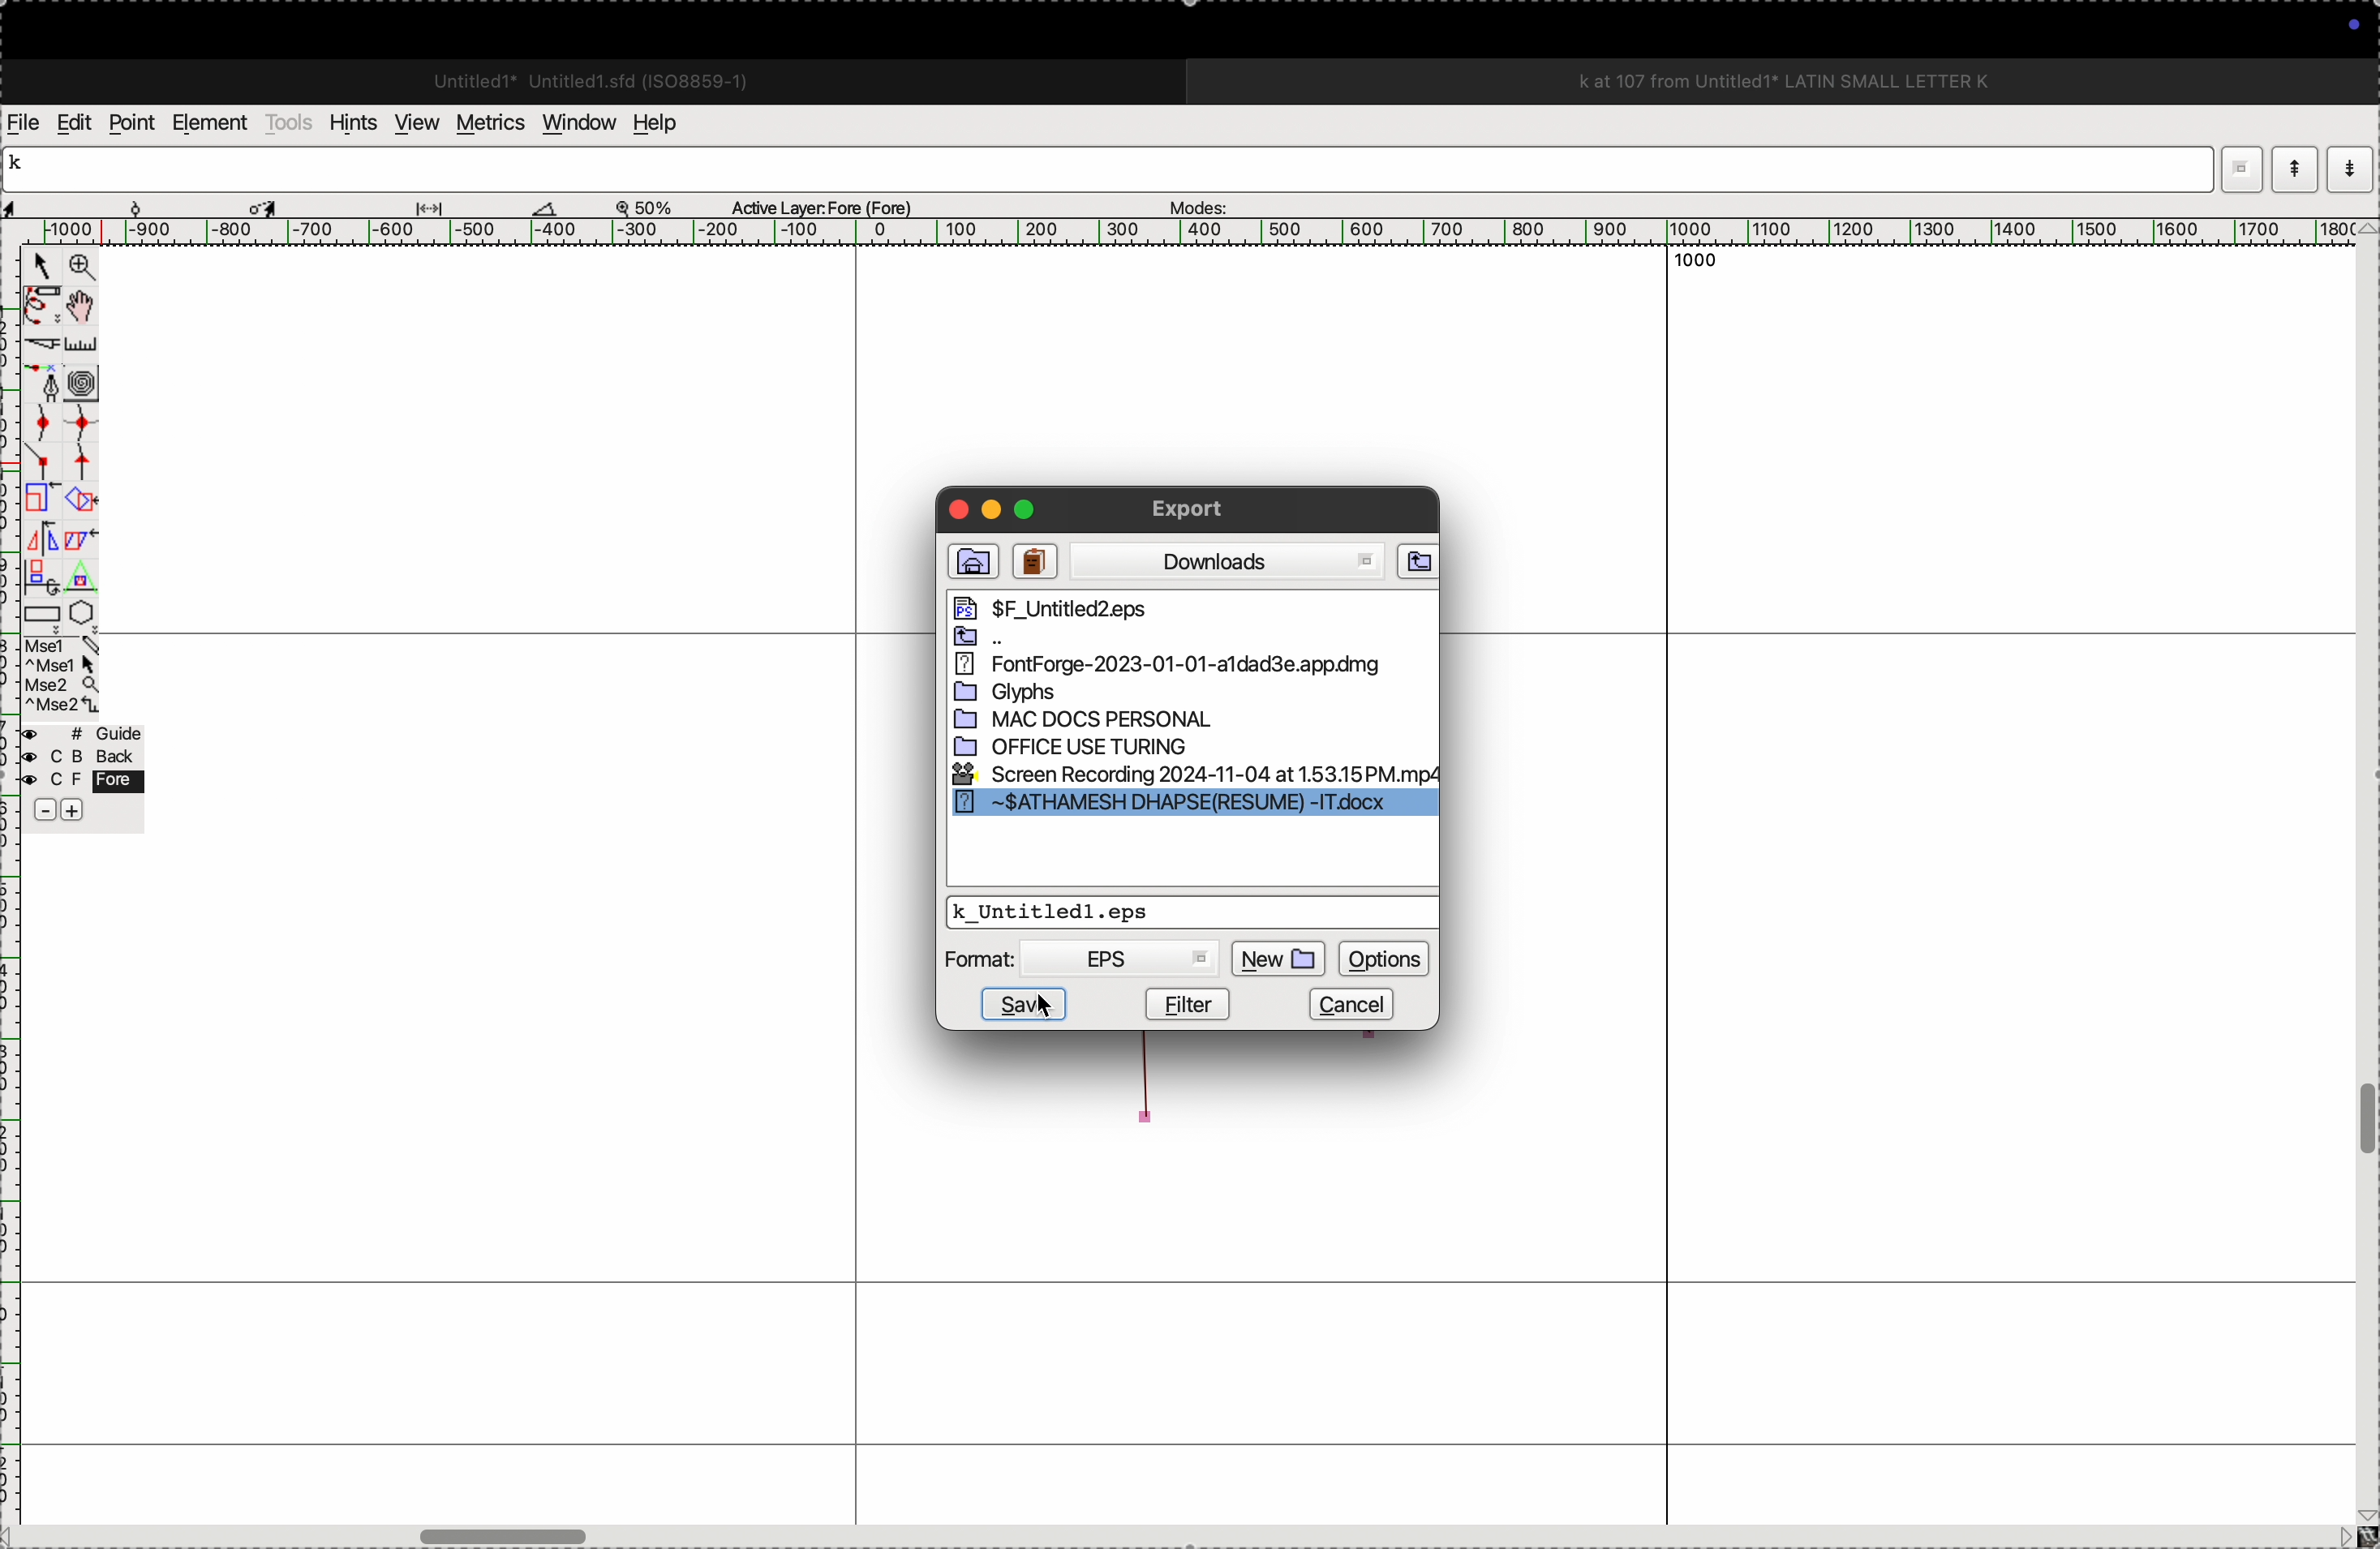 This screenshot has width=2380, height=1549. What do you see at coordinates (1418, 562) in the screenshot?
I see `save` at bounding box center [1418, 562].